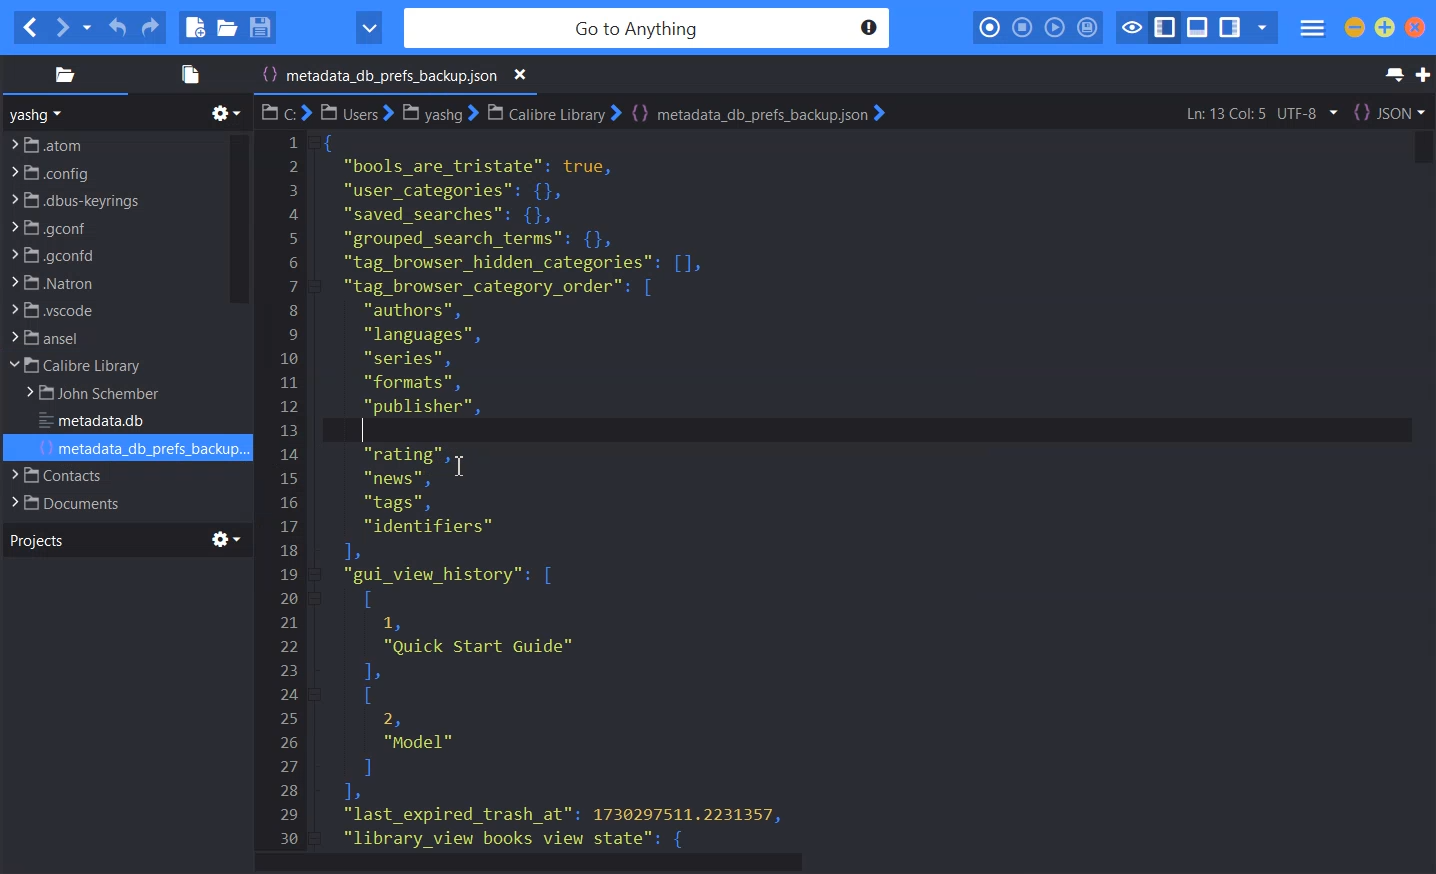  I want to click on Save macro to toolbox as Userscript, so click(1088, 27).